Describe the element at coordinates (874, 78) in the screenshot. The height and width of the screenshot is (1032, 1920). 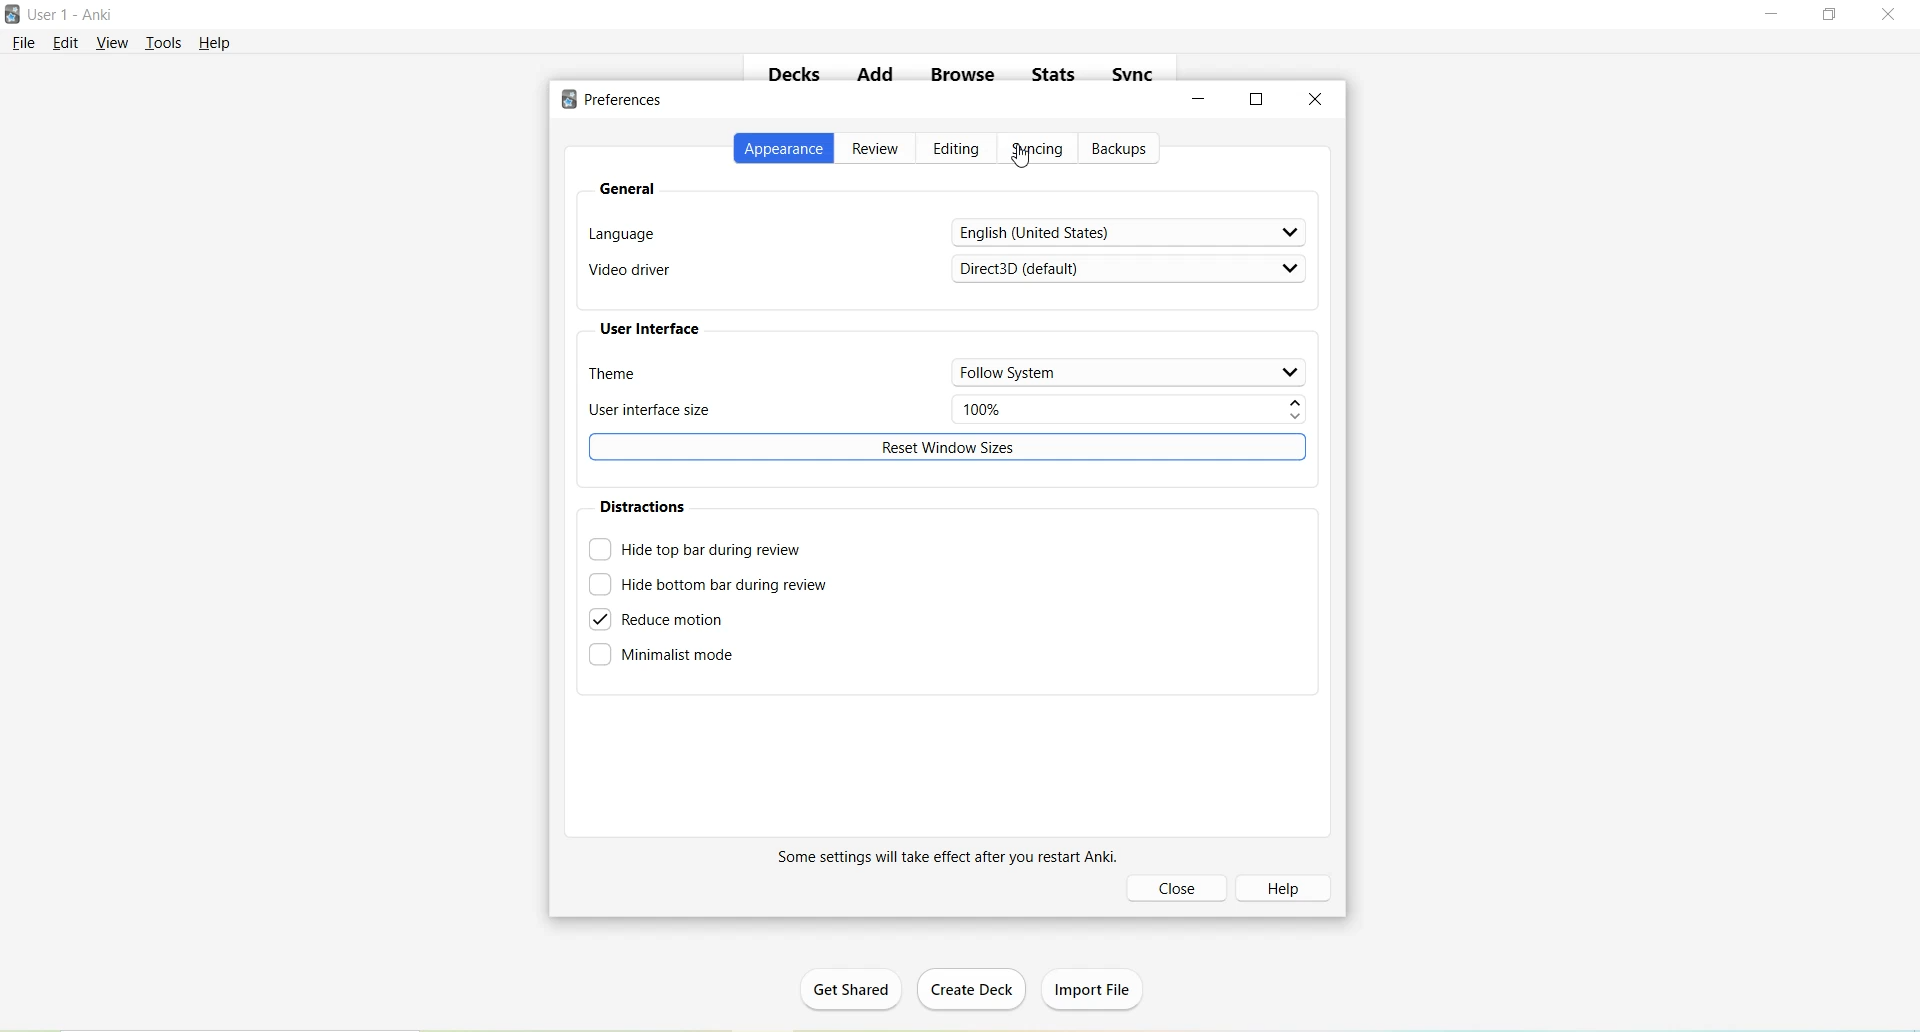
I see `Add` at that location.